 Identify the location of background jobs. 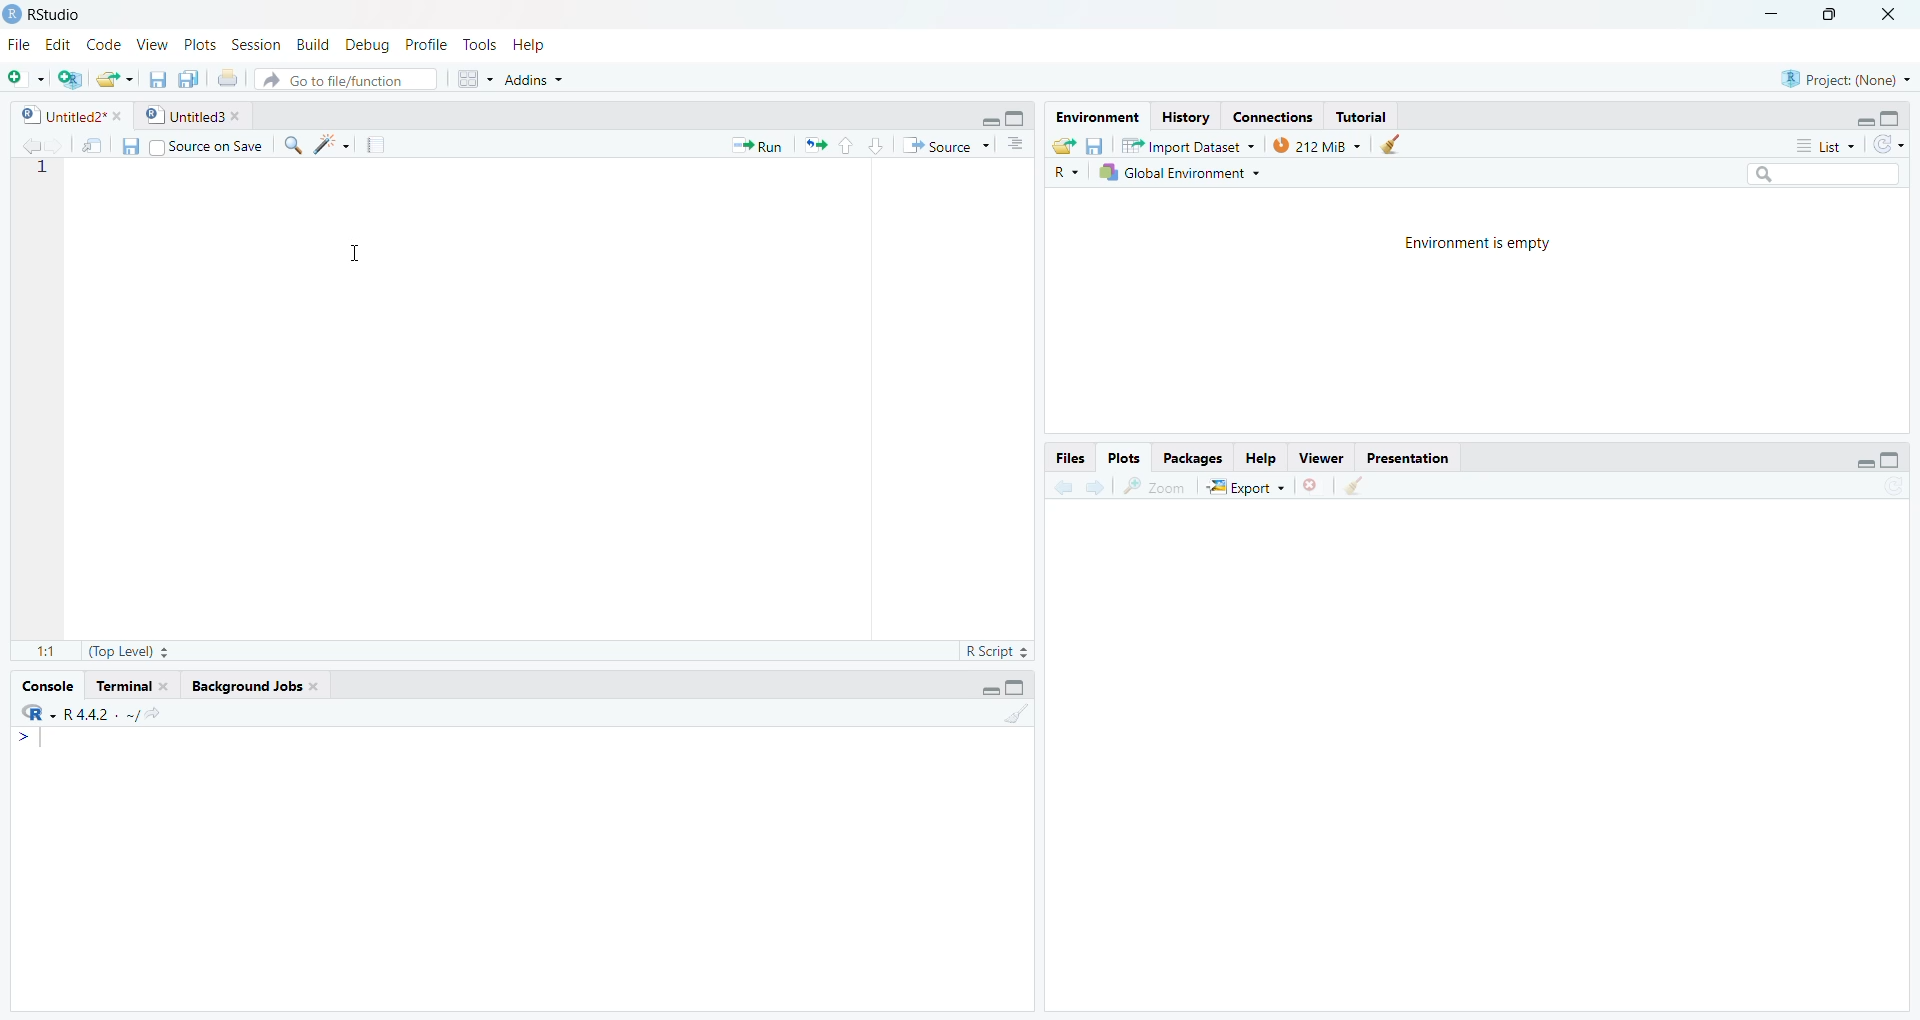
(251, 690).